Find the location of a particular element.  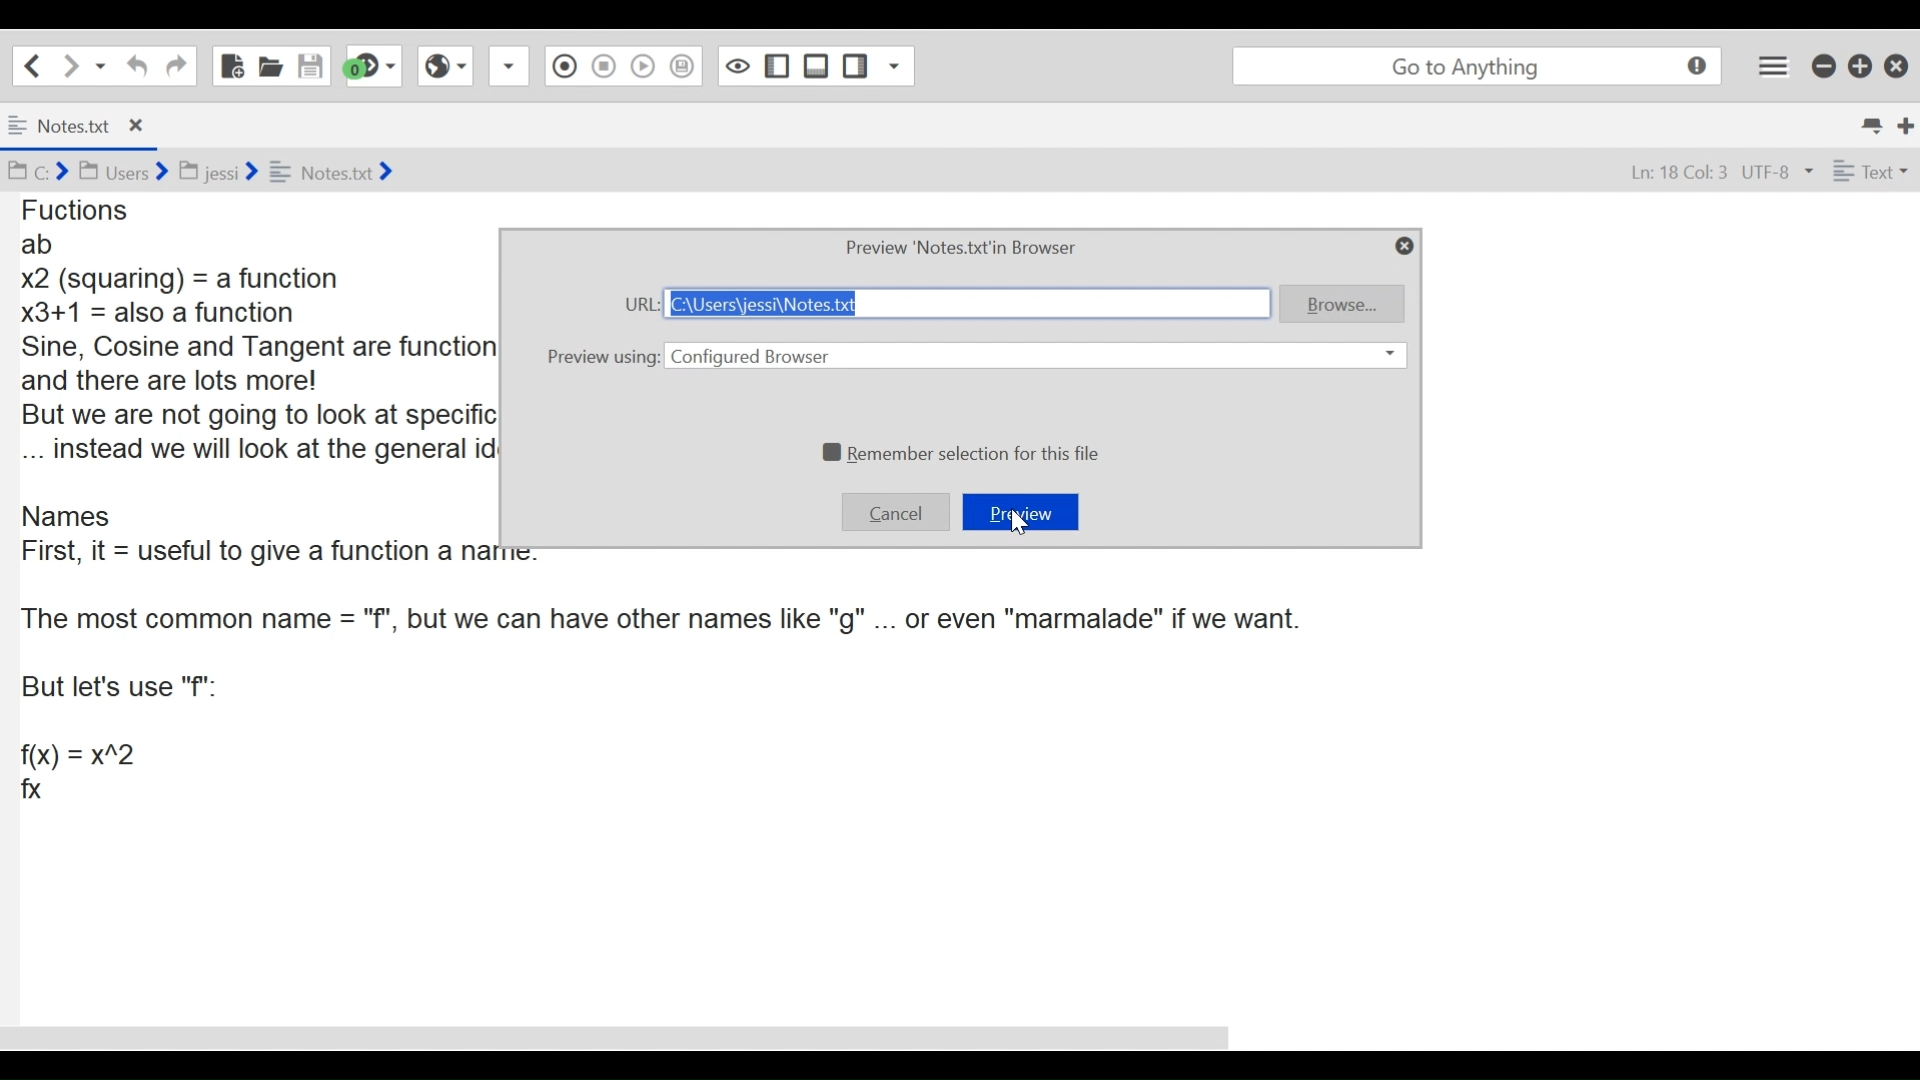

Recent locations is located at coordinates (103, 64).